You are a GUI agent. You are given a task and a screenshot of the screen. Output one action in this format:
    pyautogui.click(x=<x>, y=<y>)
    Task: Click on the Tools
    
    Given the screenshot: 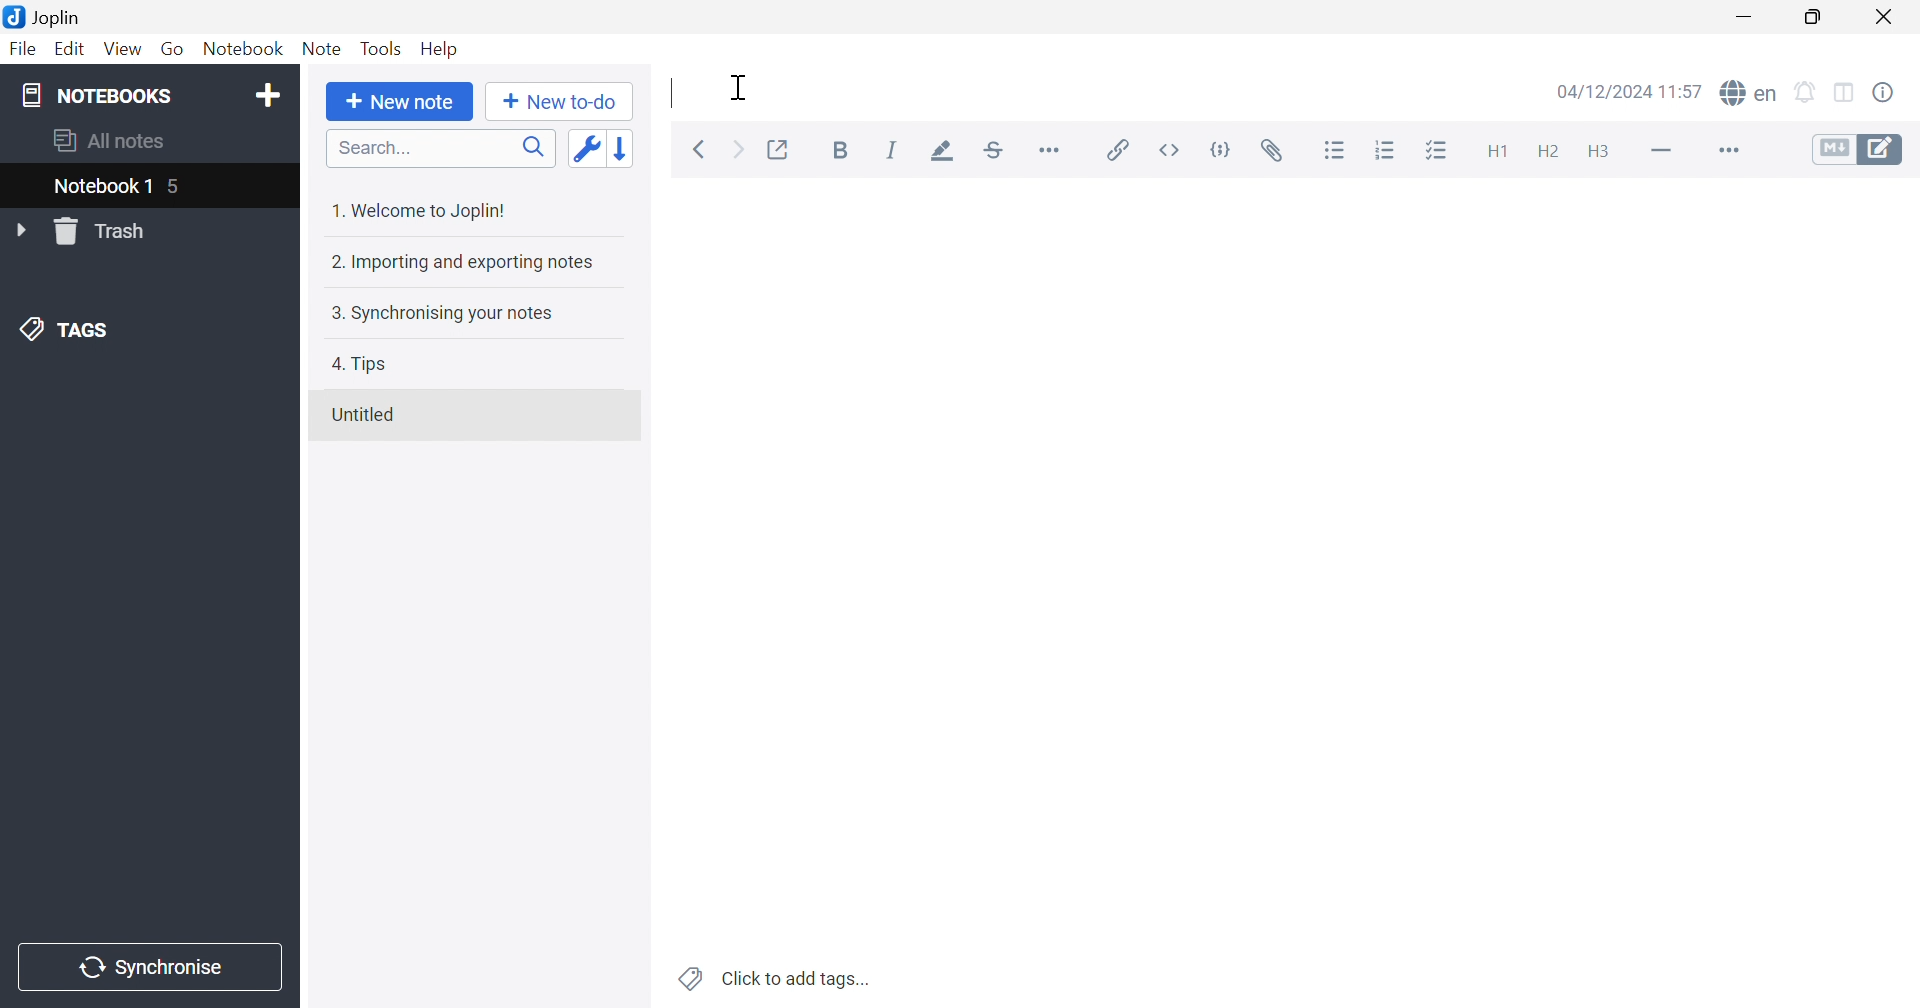 What is the action you would take?
    pyautogui.click(x=382, y=48)
    